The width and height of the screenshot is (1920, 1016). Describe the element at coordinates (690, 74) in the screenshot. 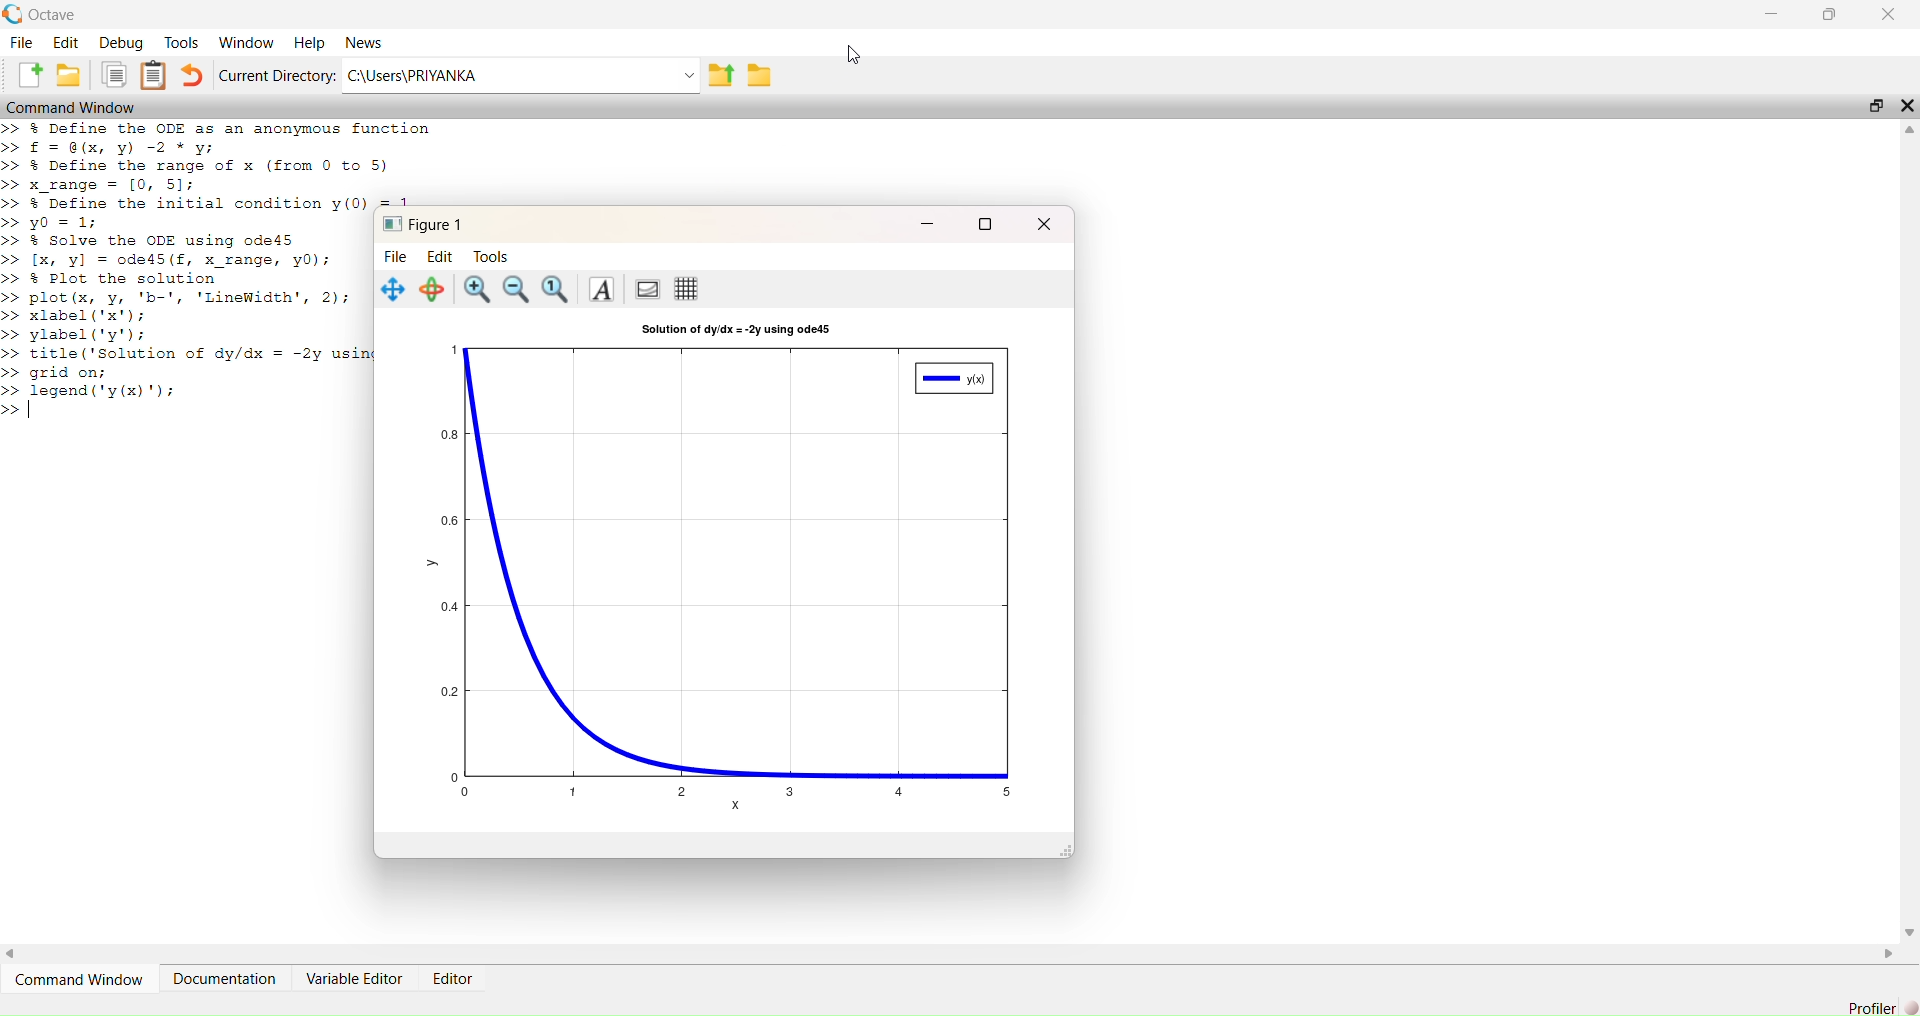

I see `Enter directory name` at that location.